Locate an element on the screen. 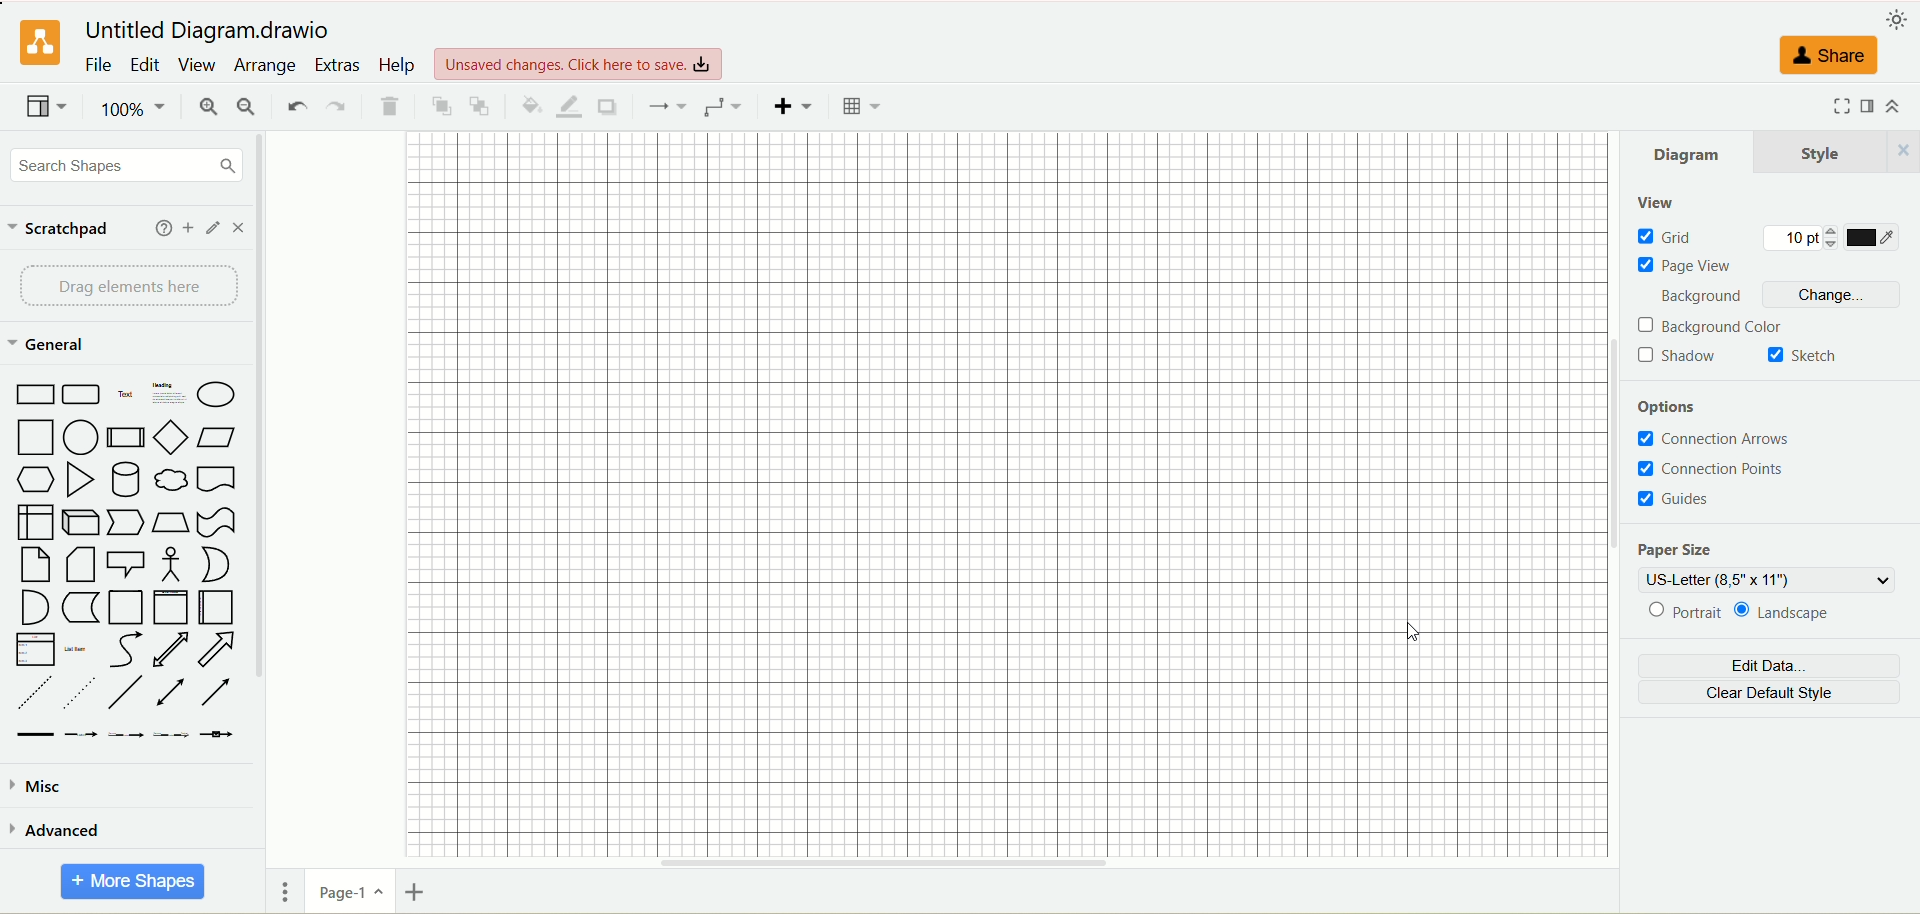 This screenshot has width=1920, height=914. format is located at coordinates (1871, 104).